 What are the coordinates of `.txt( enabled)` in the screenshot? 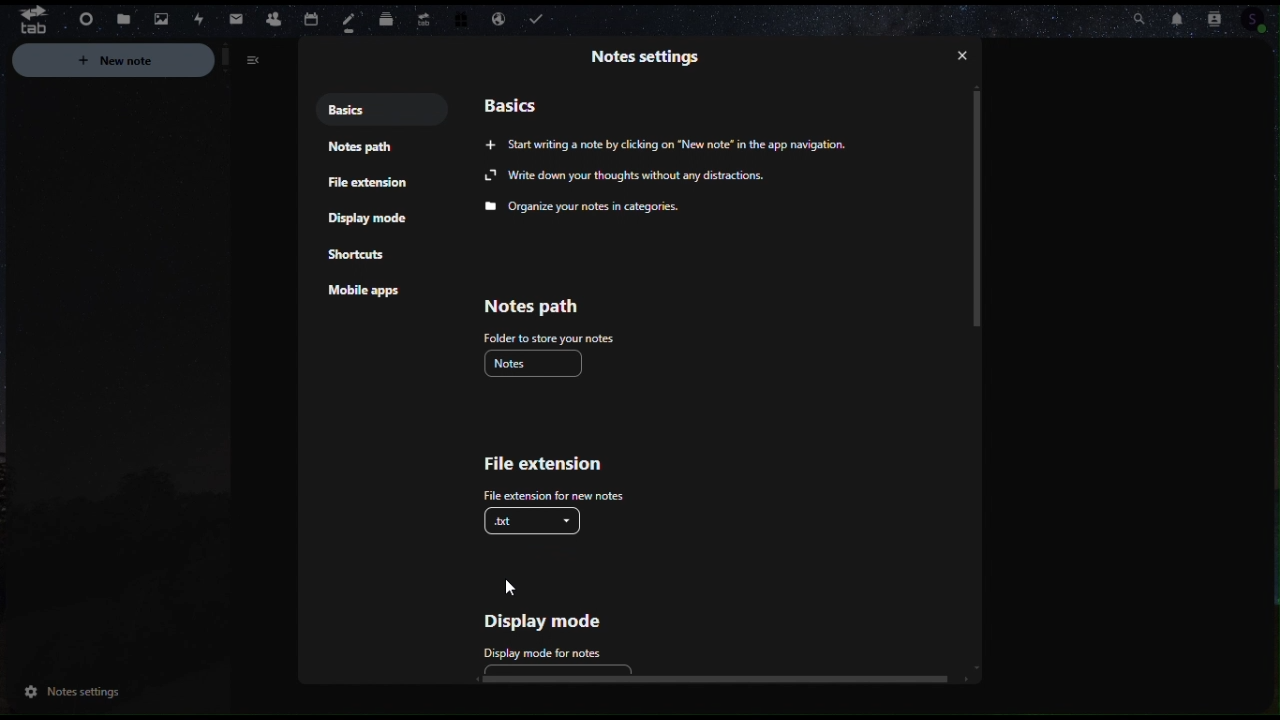 It's located at (536, 519).